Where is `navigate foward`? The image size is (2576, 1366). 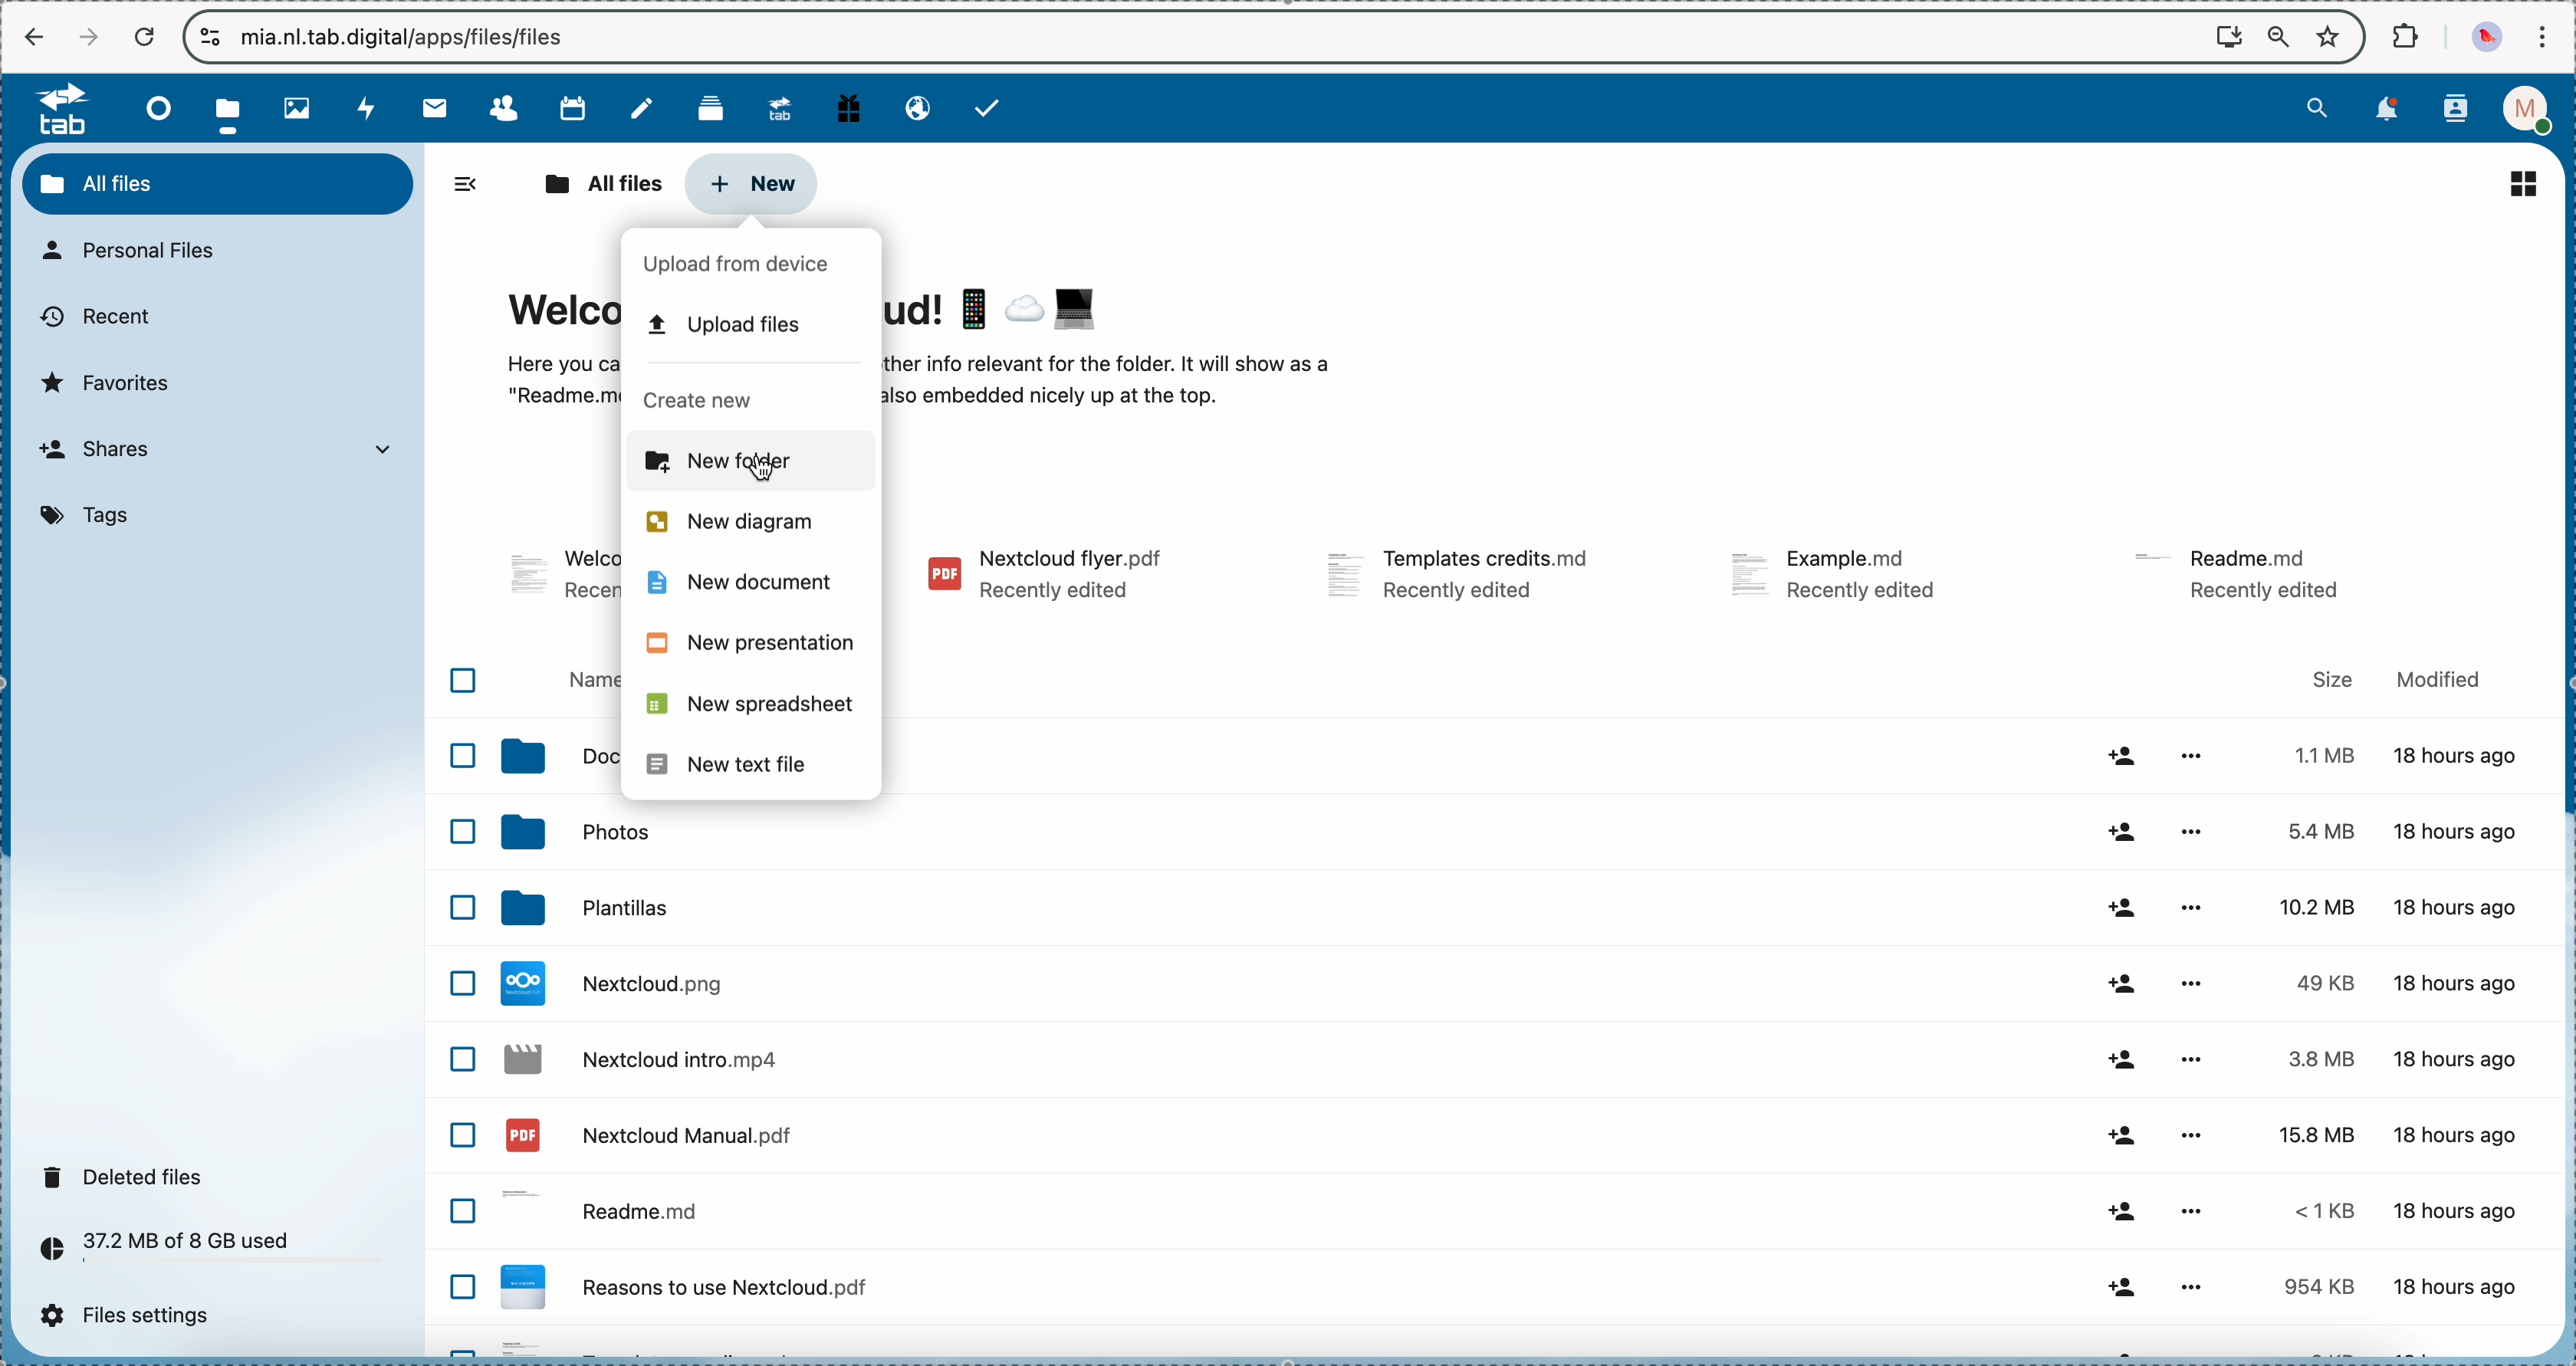 navigate foward is located at coordinates (88, 37).